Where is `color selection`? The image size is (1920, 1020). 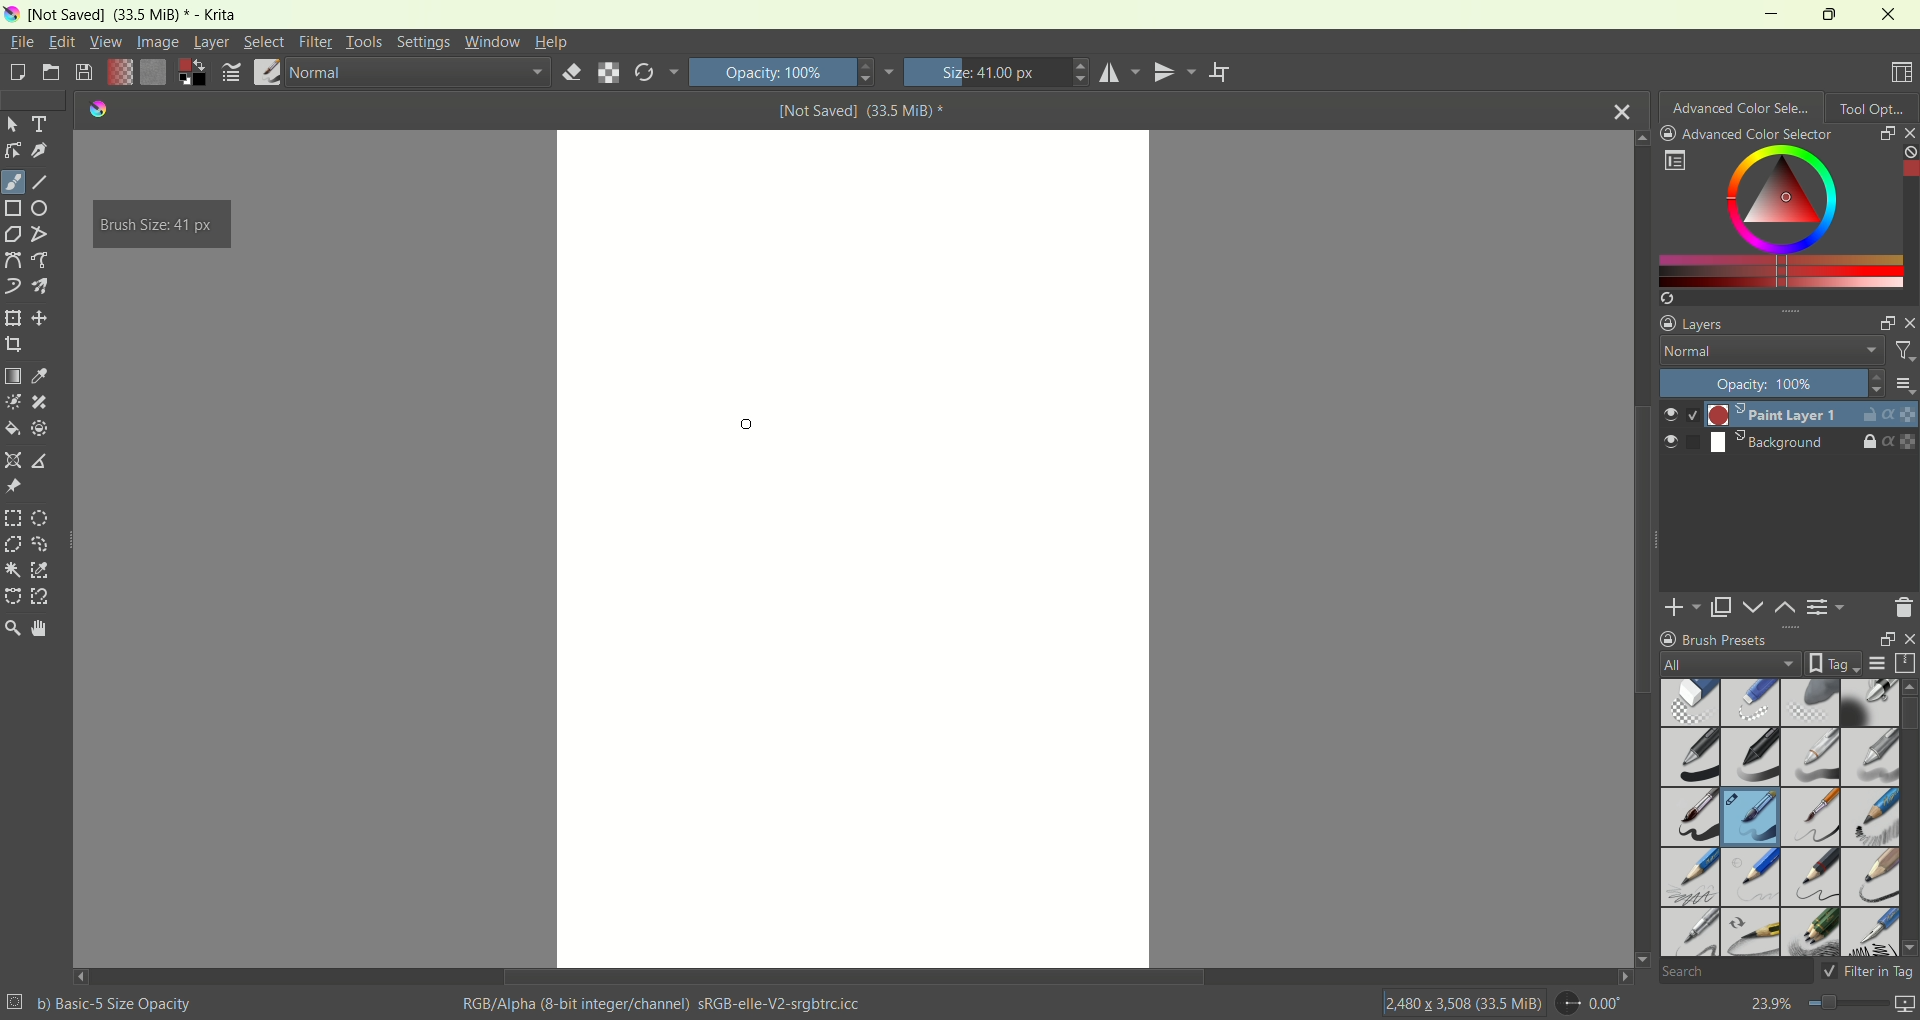
color selection is located at coordinates (1773, 215).